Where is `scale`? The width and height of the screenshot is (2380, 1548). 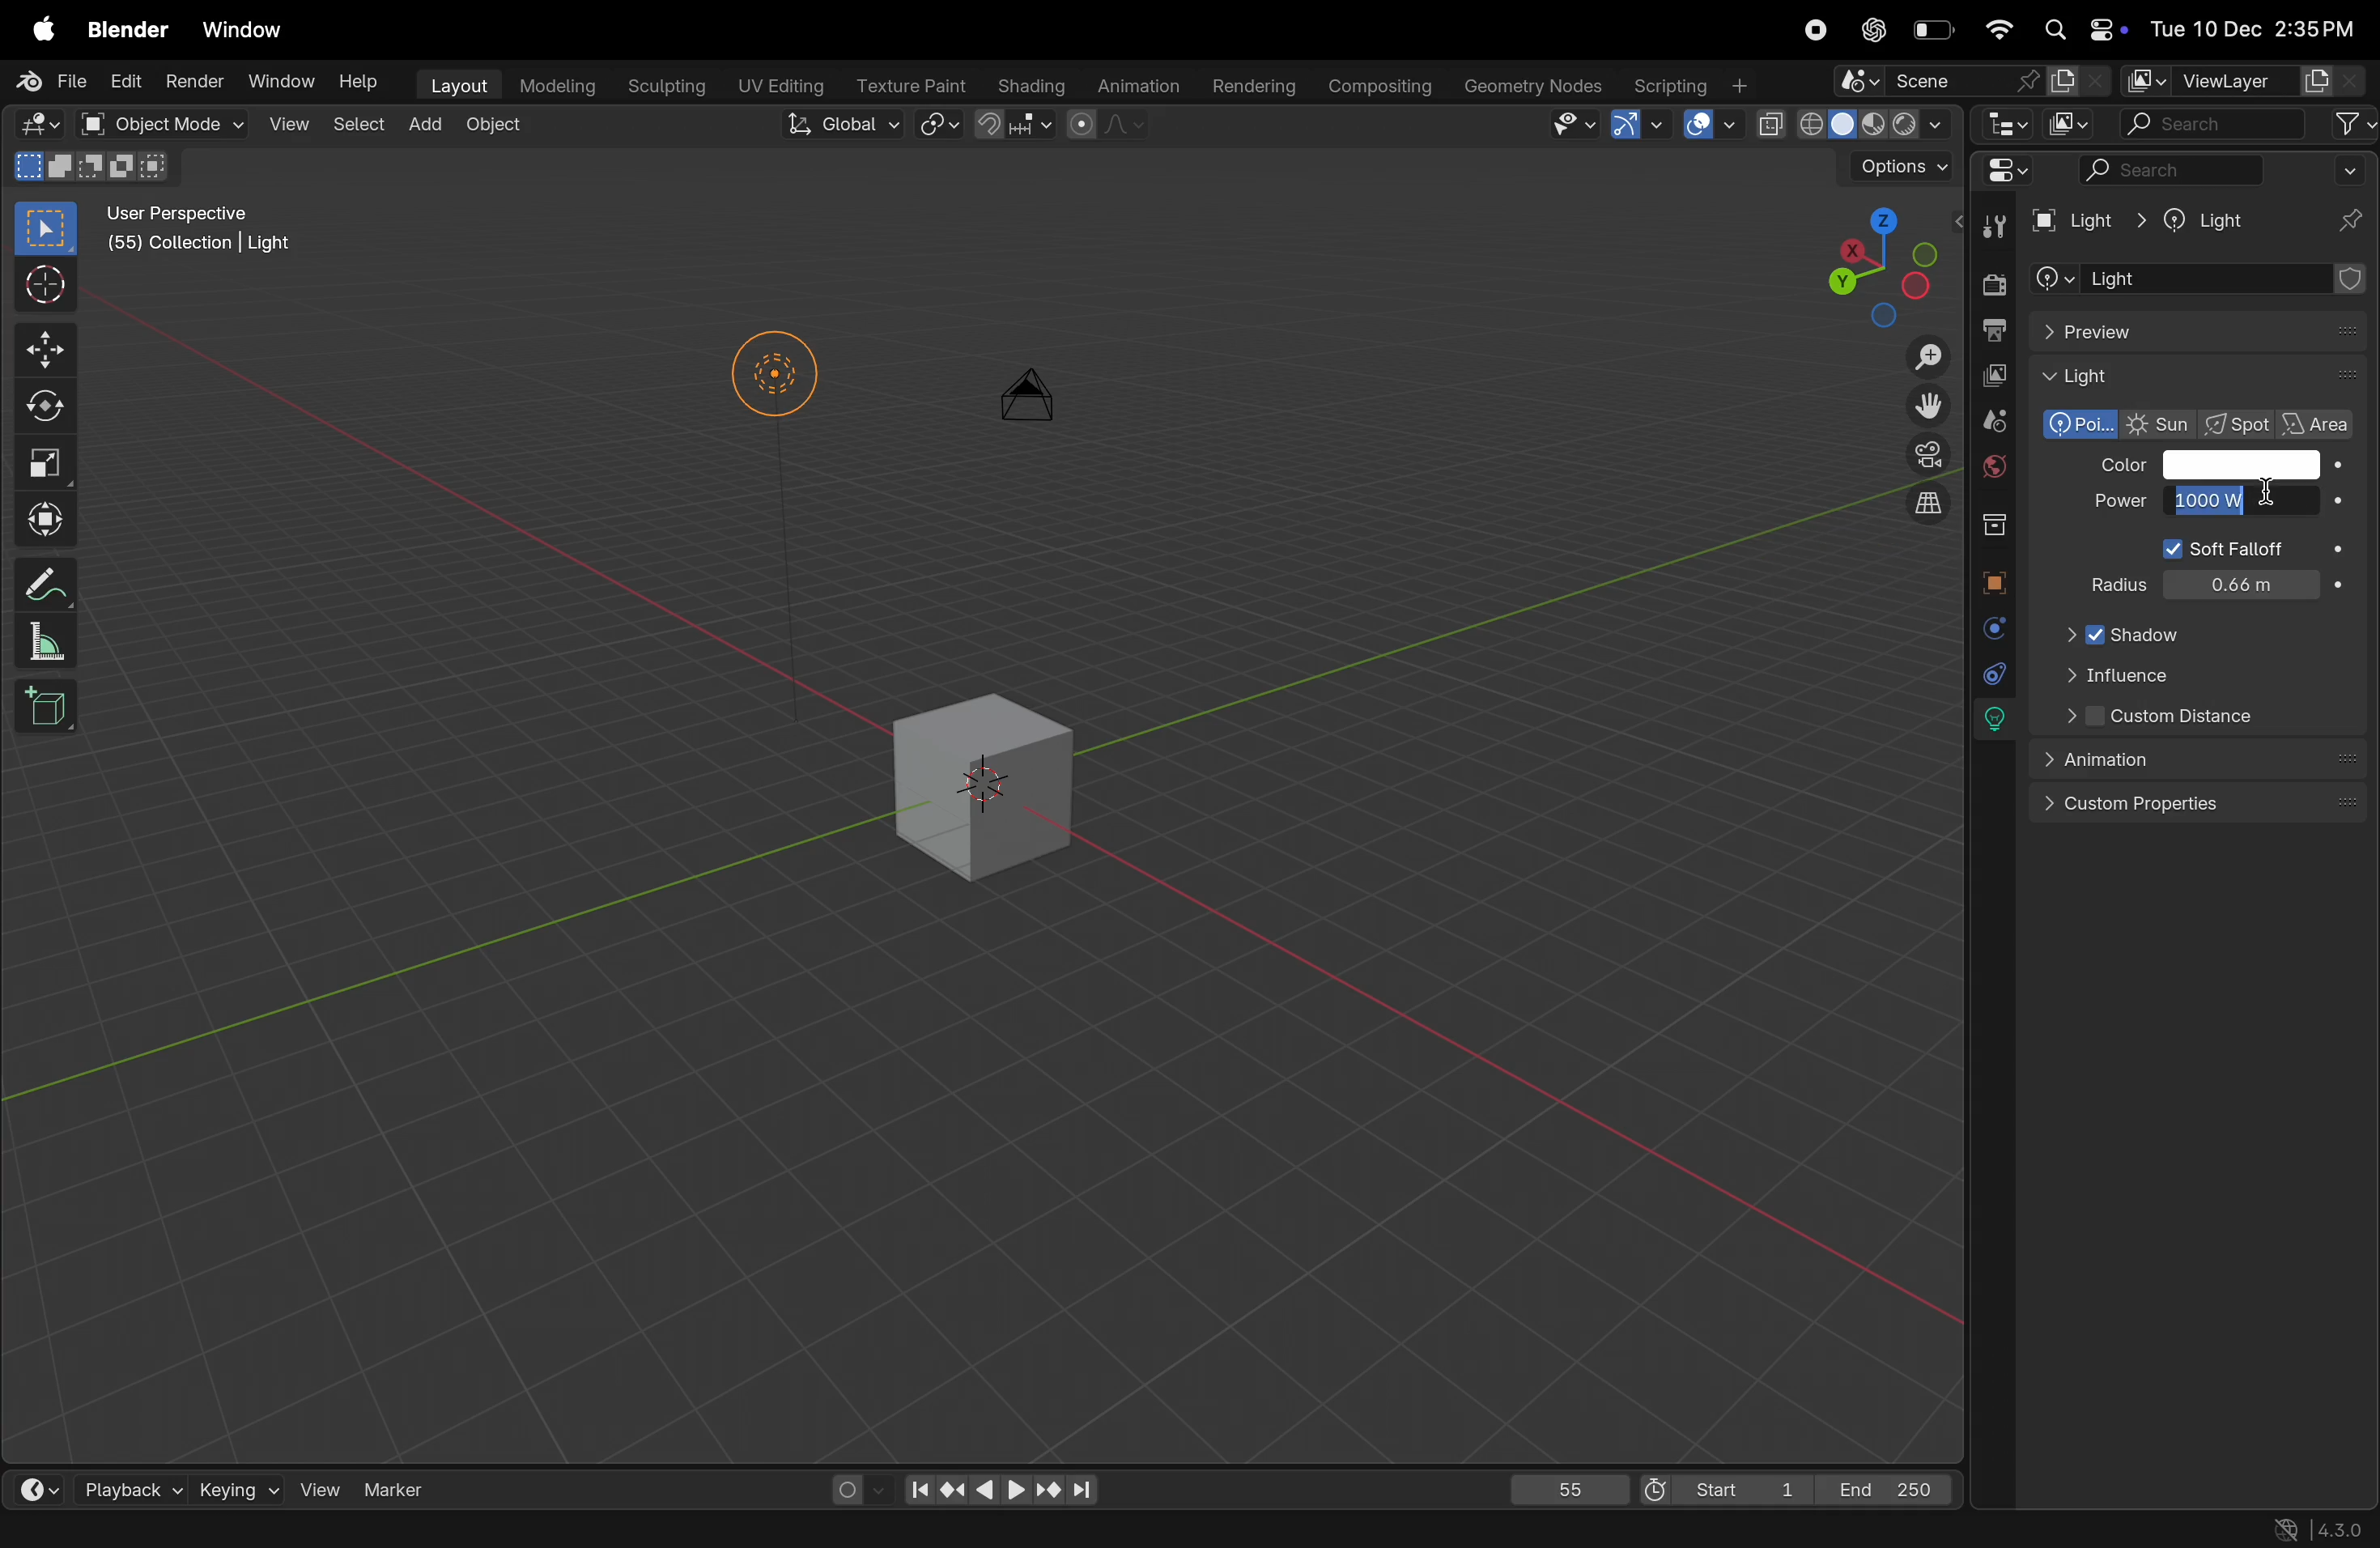 scale is located at coordinates (45, 644).